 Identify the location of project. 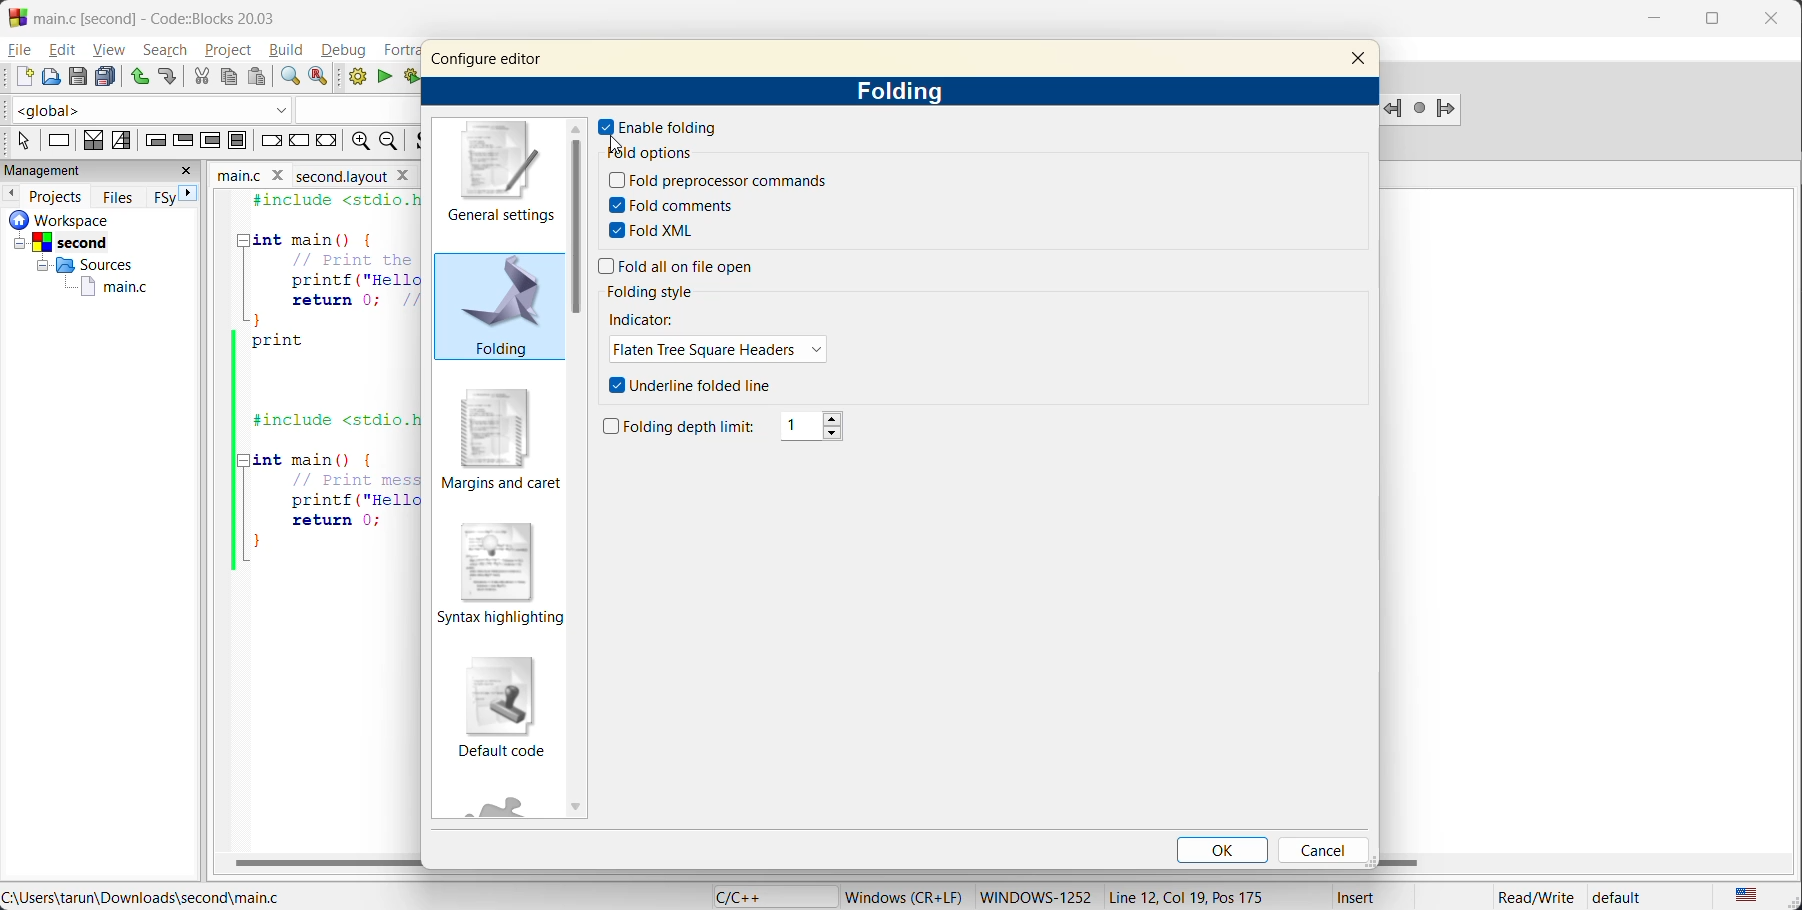
(231, 51).